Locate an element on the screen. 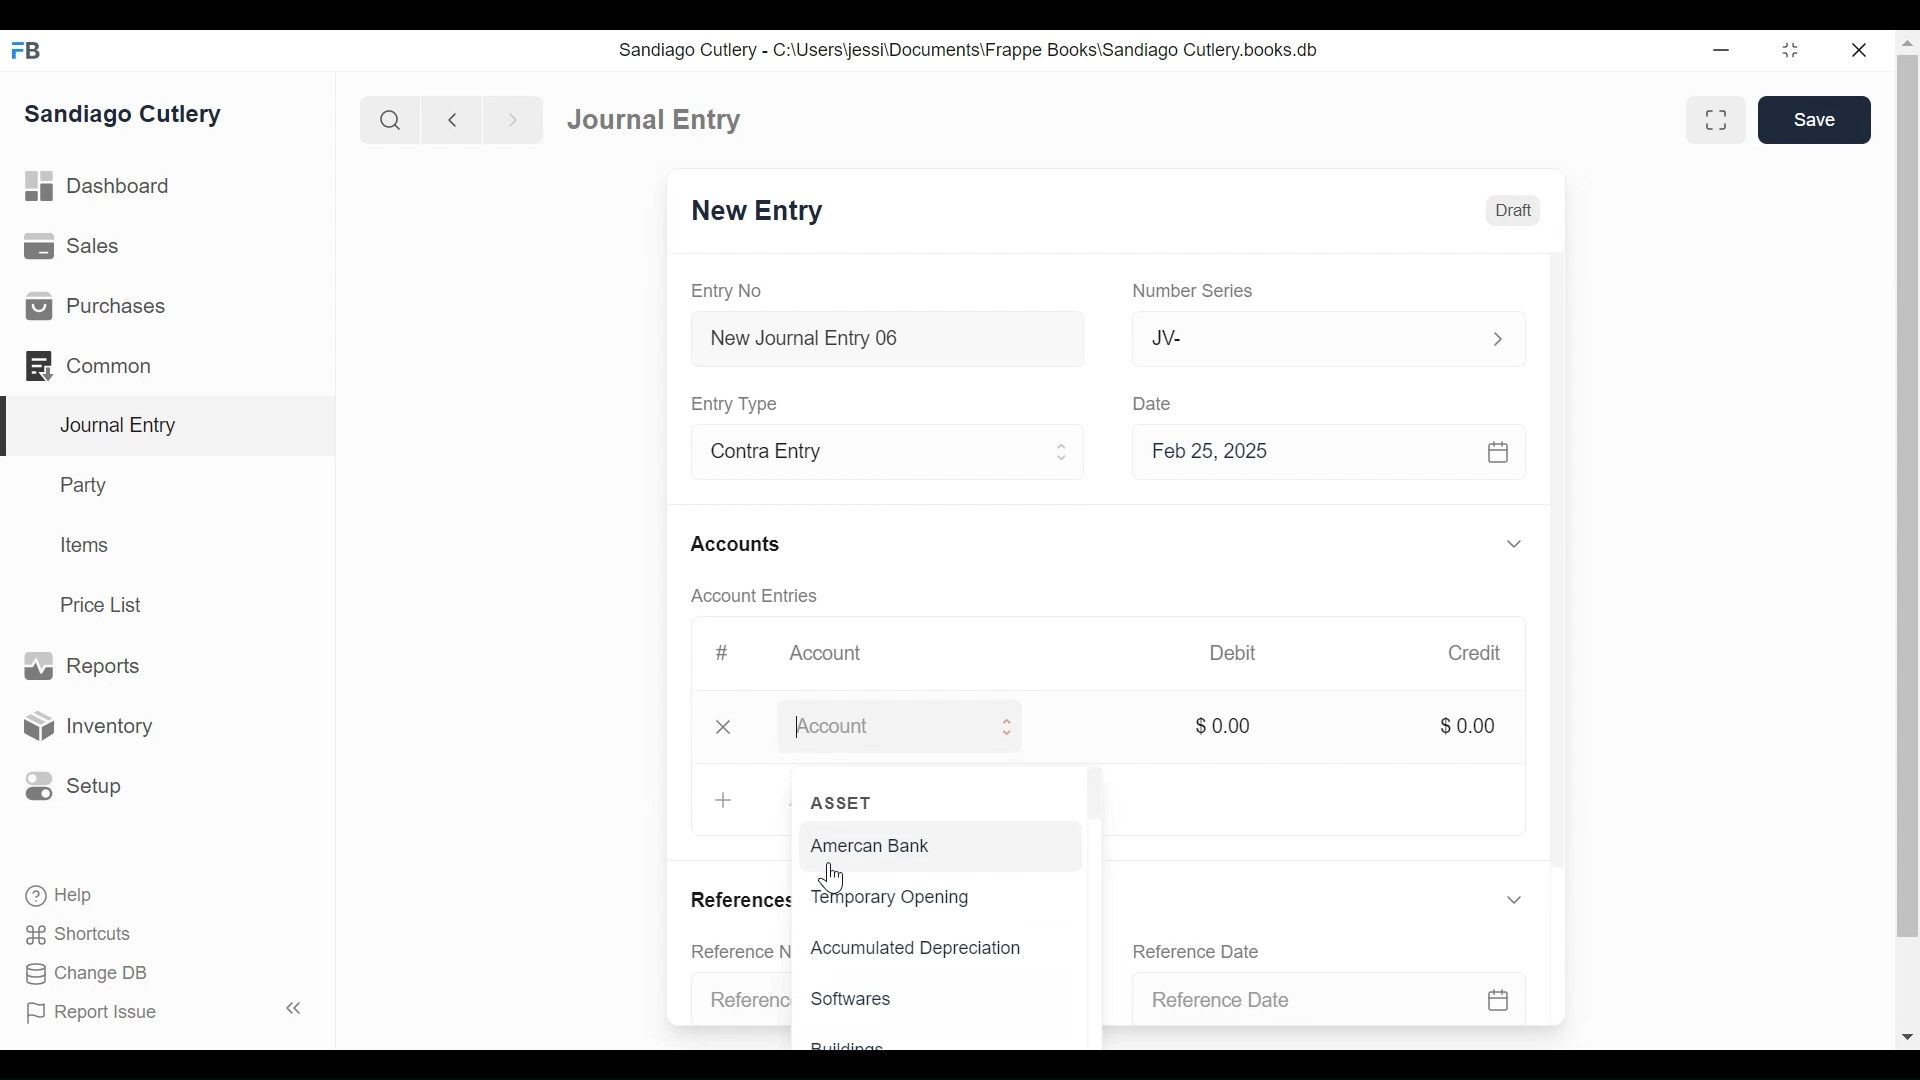  Expand is located at coordinates (1014, 727).